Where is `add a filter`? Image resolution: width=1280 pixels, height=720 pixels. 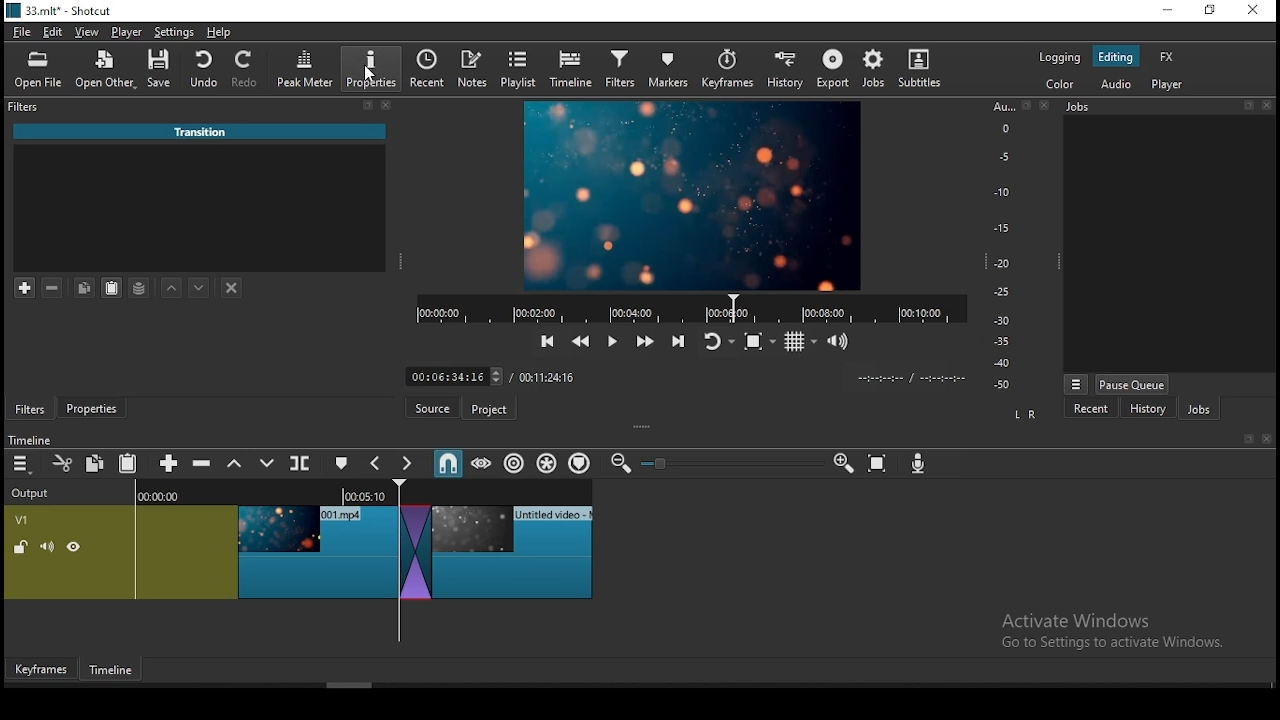
add a filter is located at coordinates (27, 288).